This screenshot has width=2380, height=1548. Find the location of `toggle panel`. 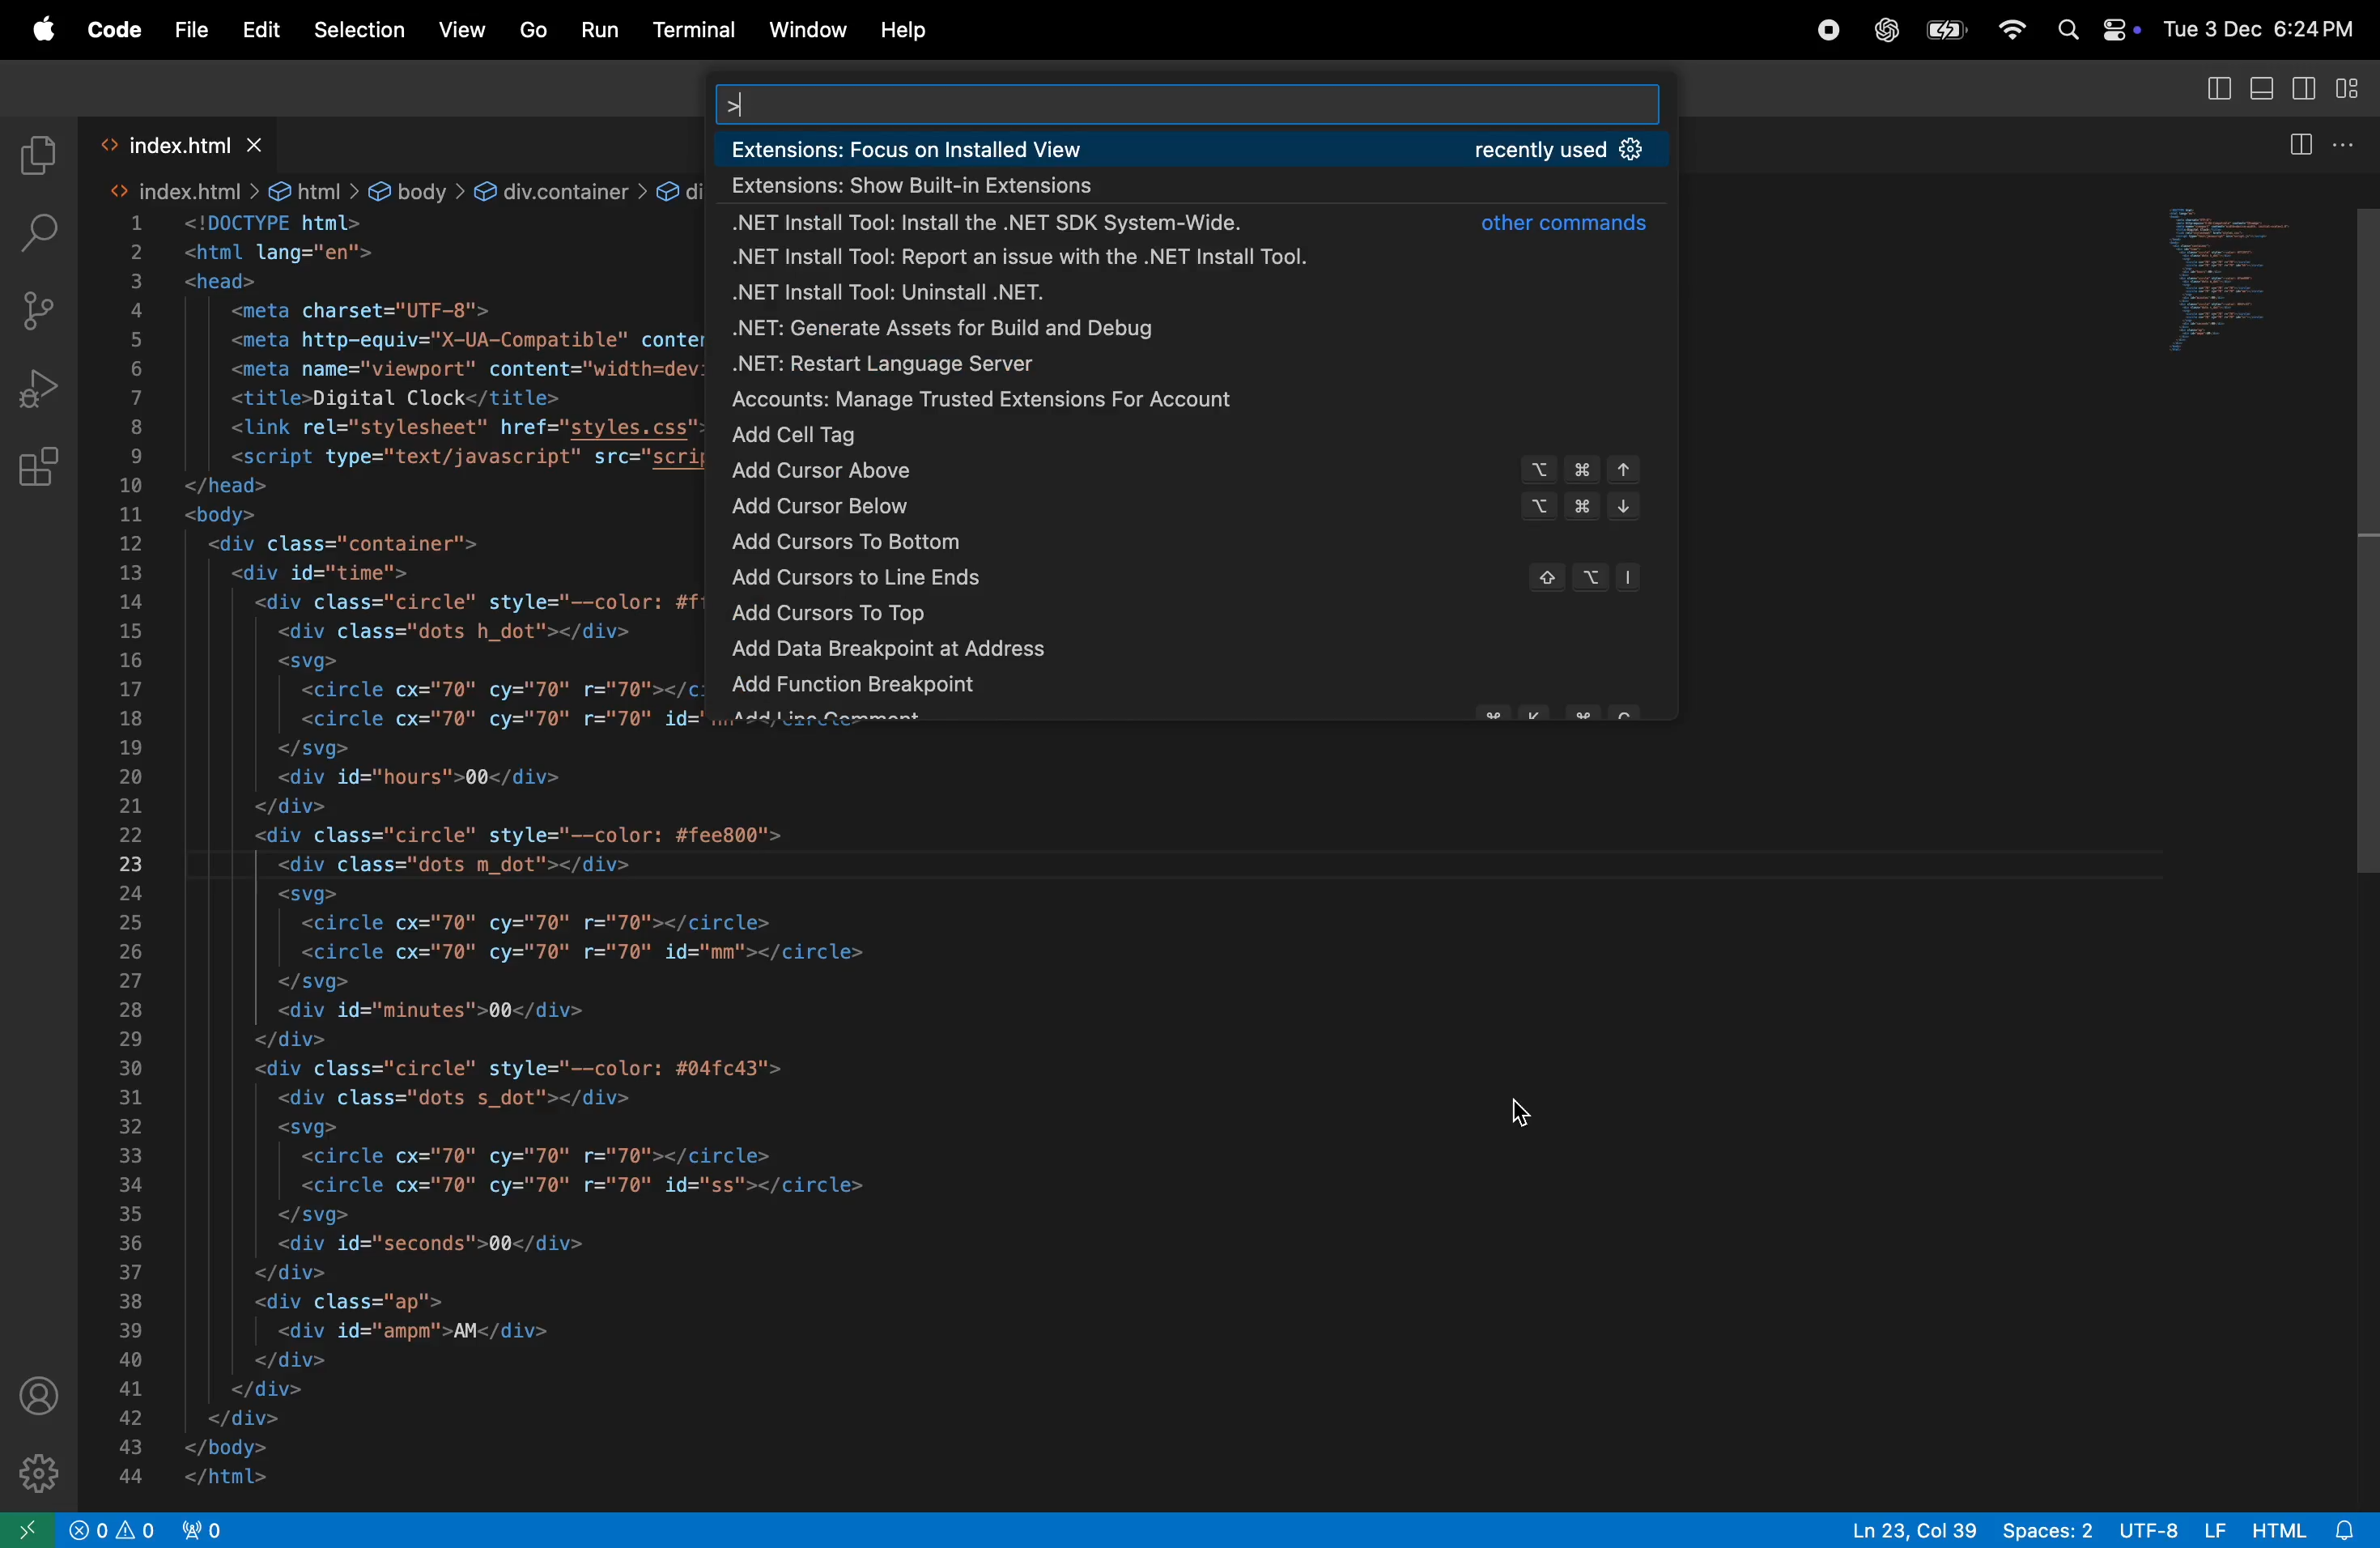

toggle panel is located at coordinates (2264, 88).